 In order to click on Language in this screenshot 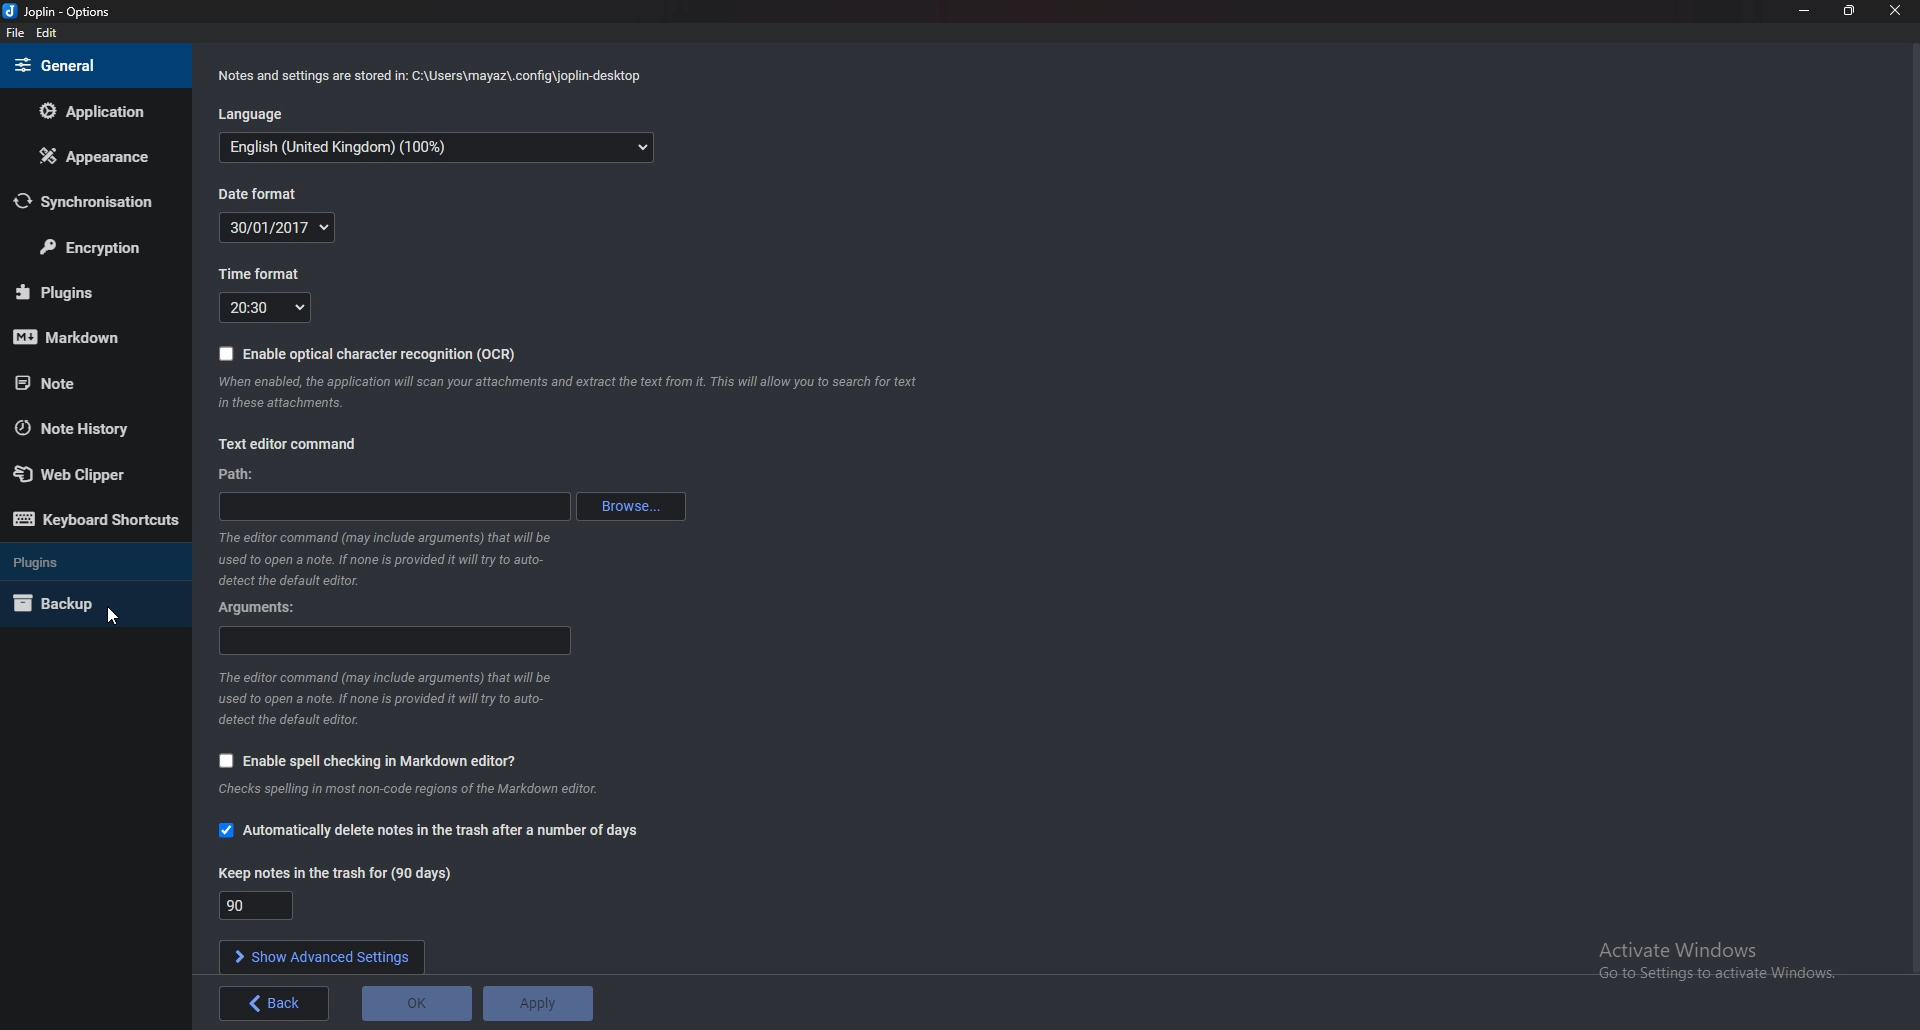, I will do `click(437, 147)`.